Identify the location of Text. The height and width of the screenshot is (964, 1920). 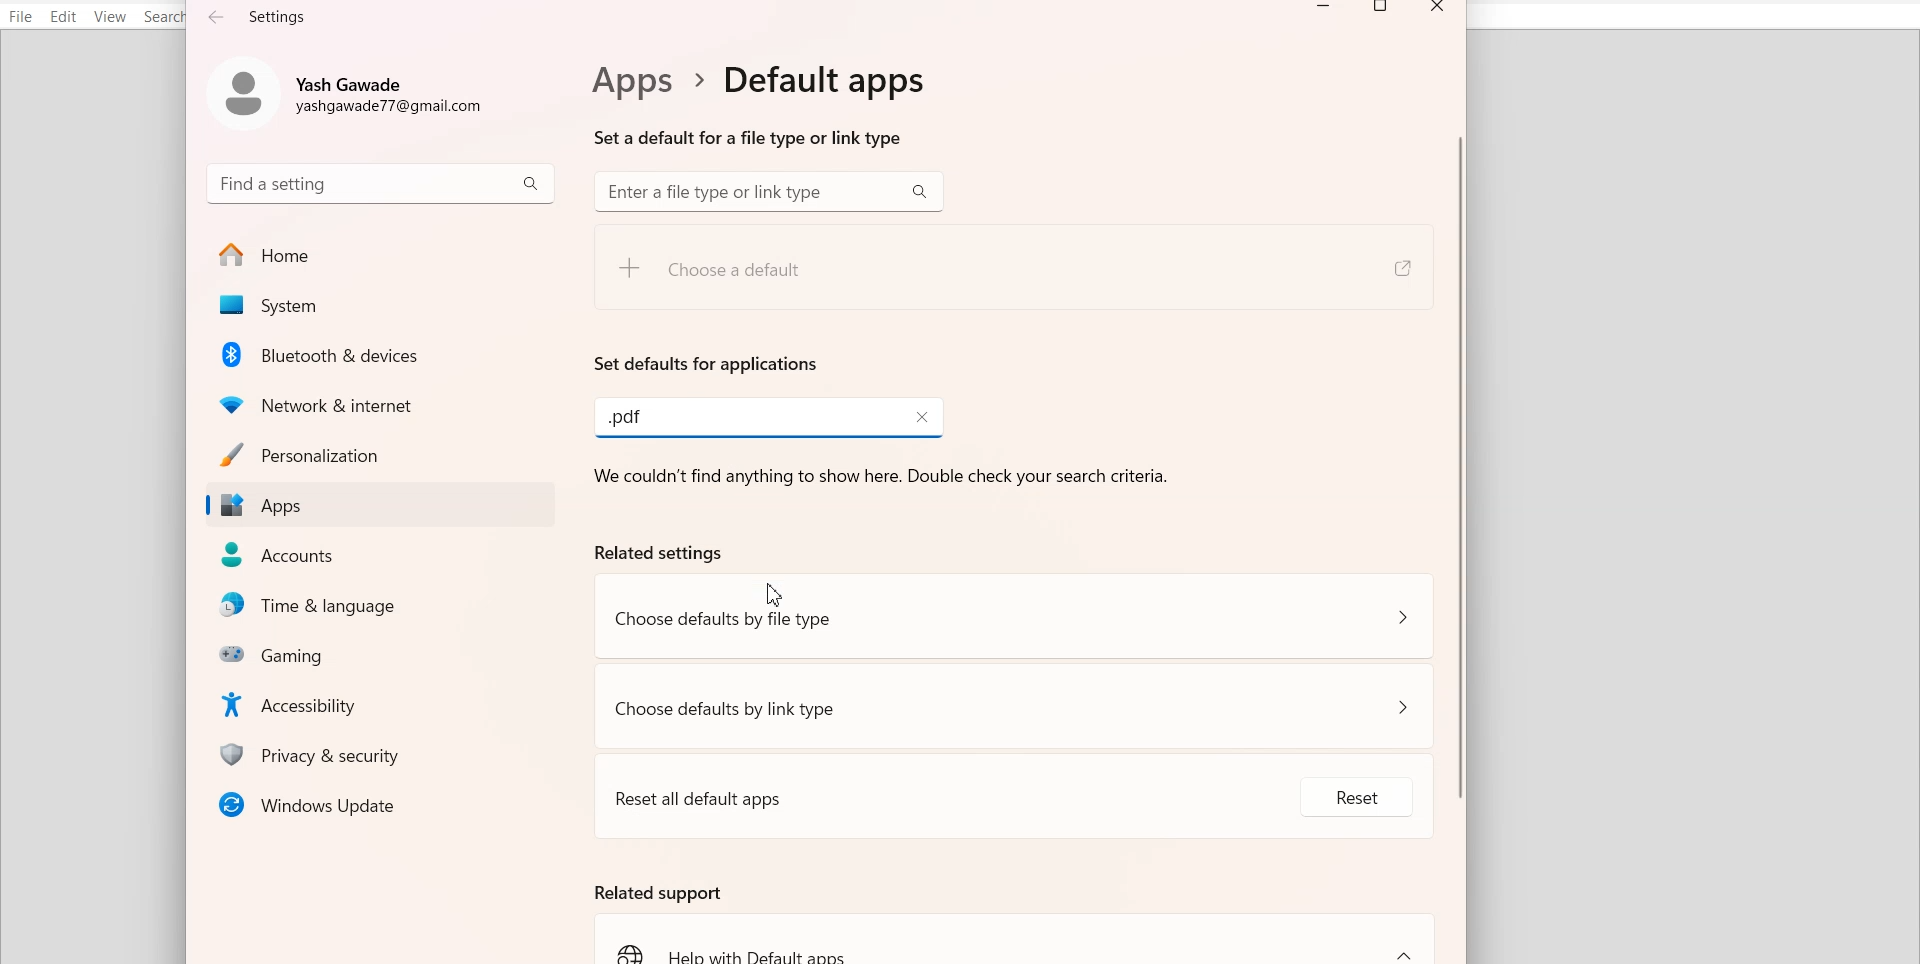
(656, 891).